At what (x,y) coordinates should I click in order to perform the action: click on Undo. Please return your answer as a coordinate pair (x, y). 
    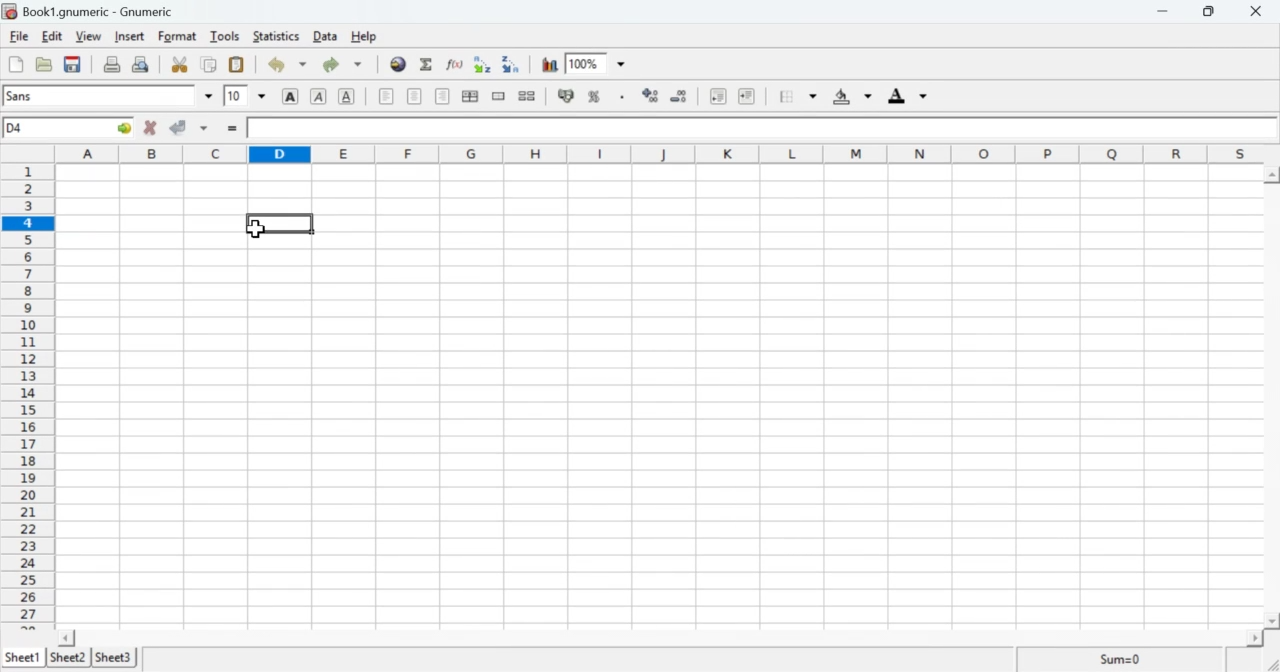
    Looking at the image, I should click on (287, 65).